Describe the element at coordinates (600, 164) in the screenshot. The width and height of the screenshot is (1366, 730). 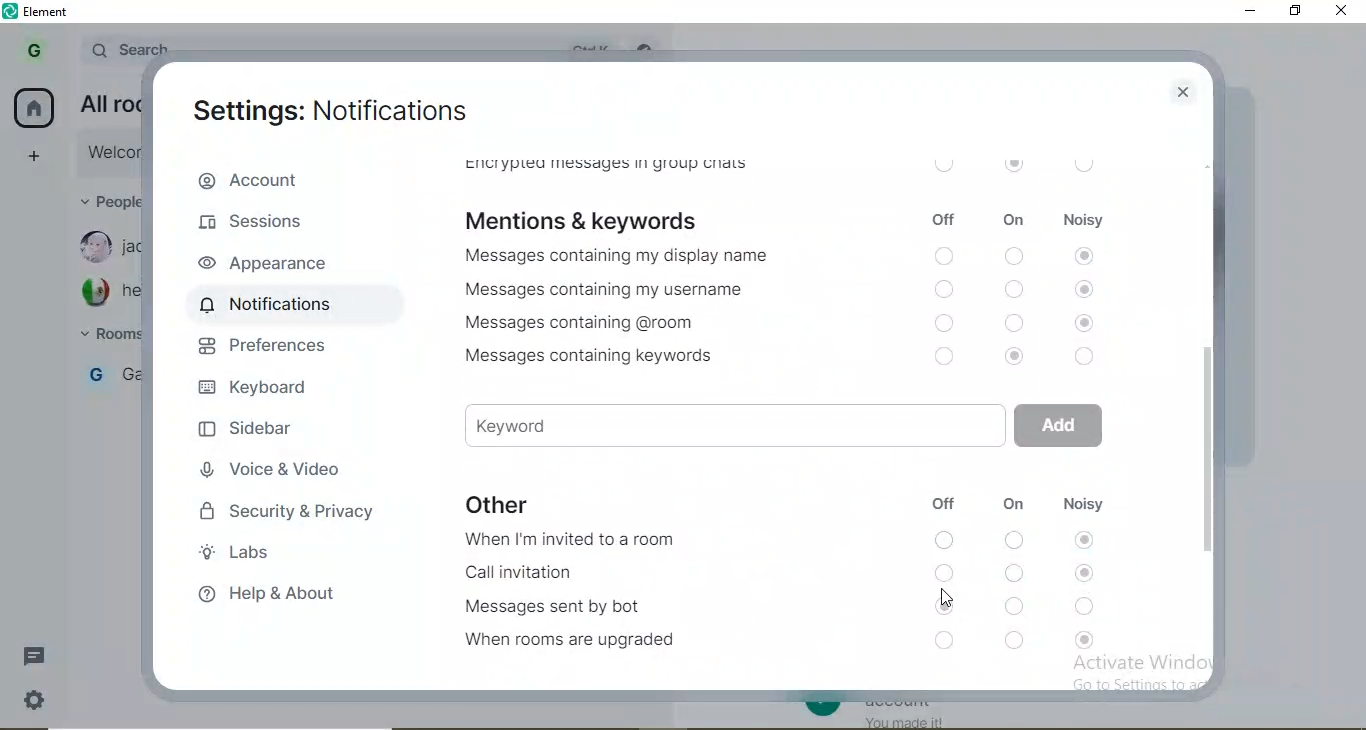
I see `encrypted messages in group chats` at that location.